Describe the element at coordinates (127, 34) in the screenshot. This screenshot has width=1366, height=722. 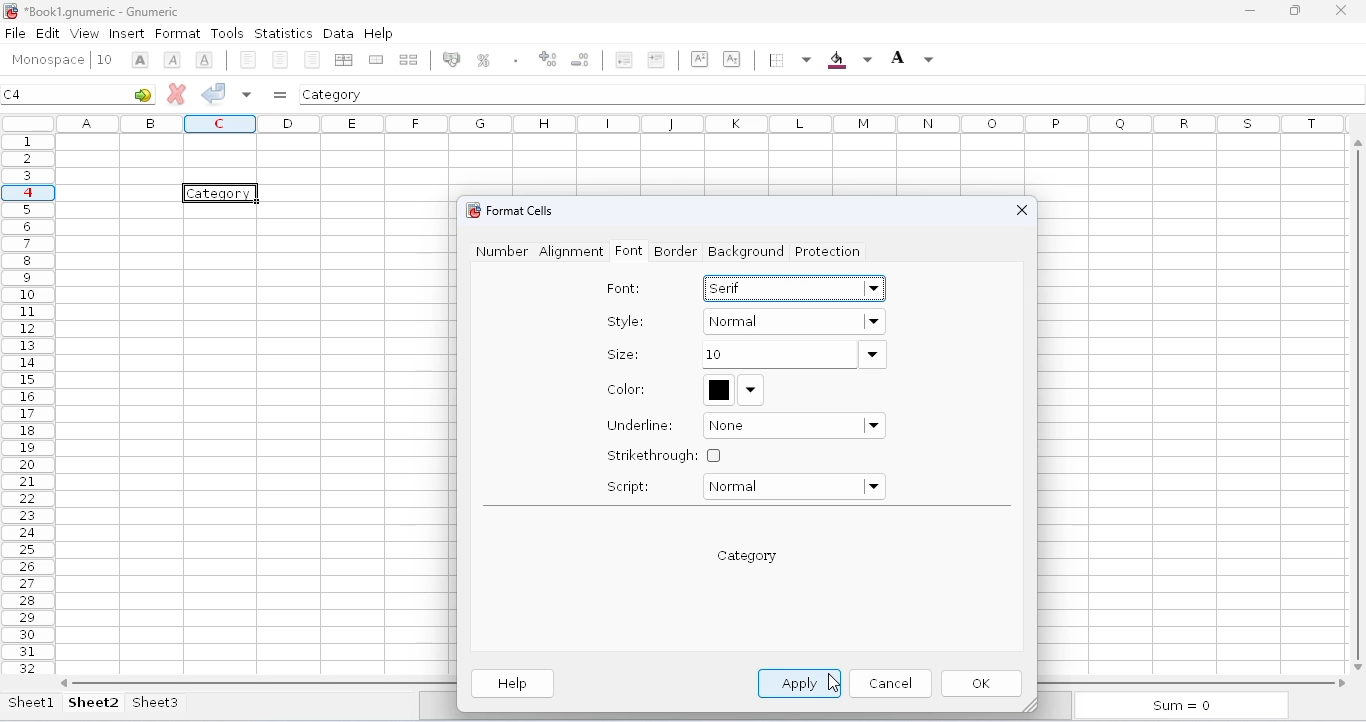
I see `insert` at that location.